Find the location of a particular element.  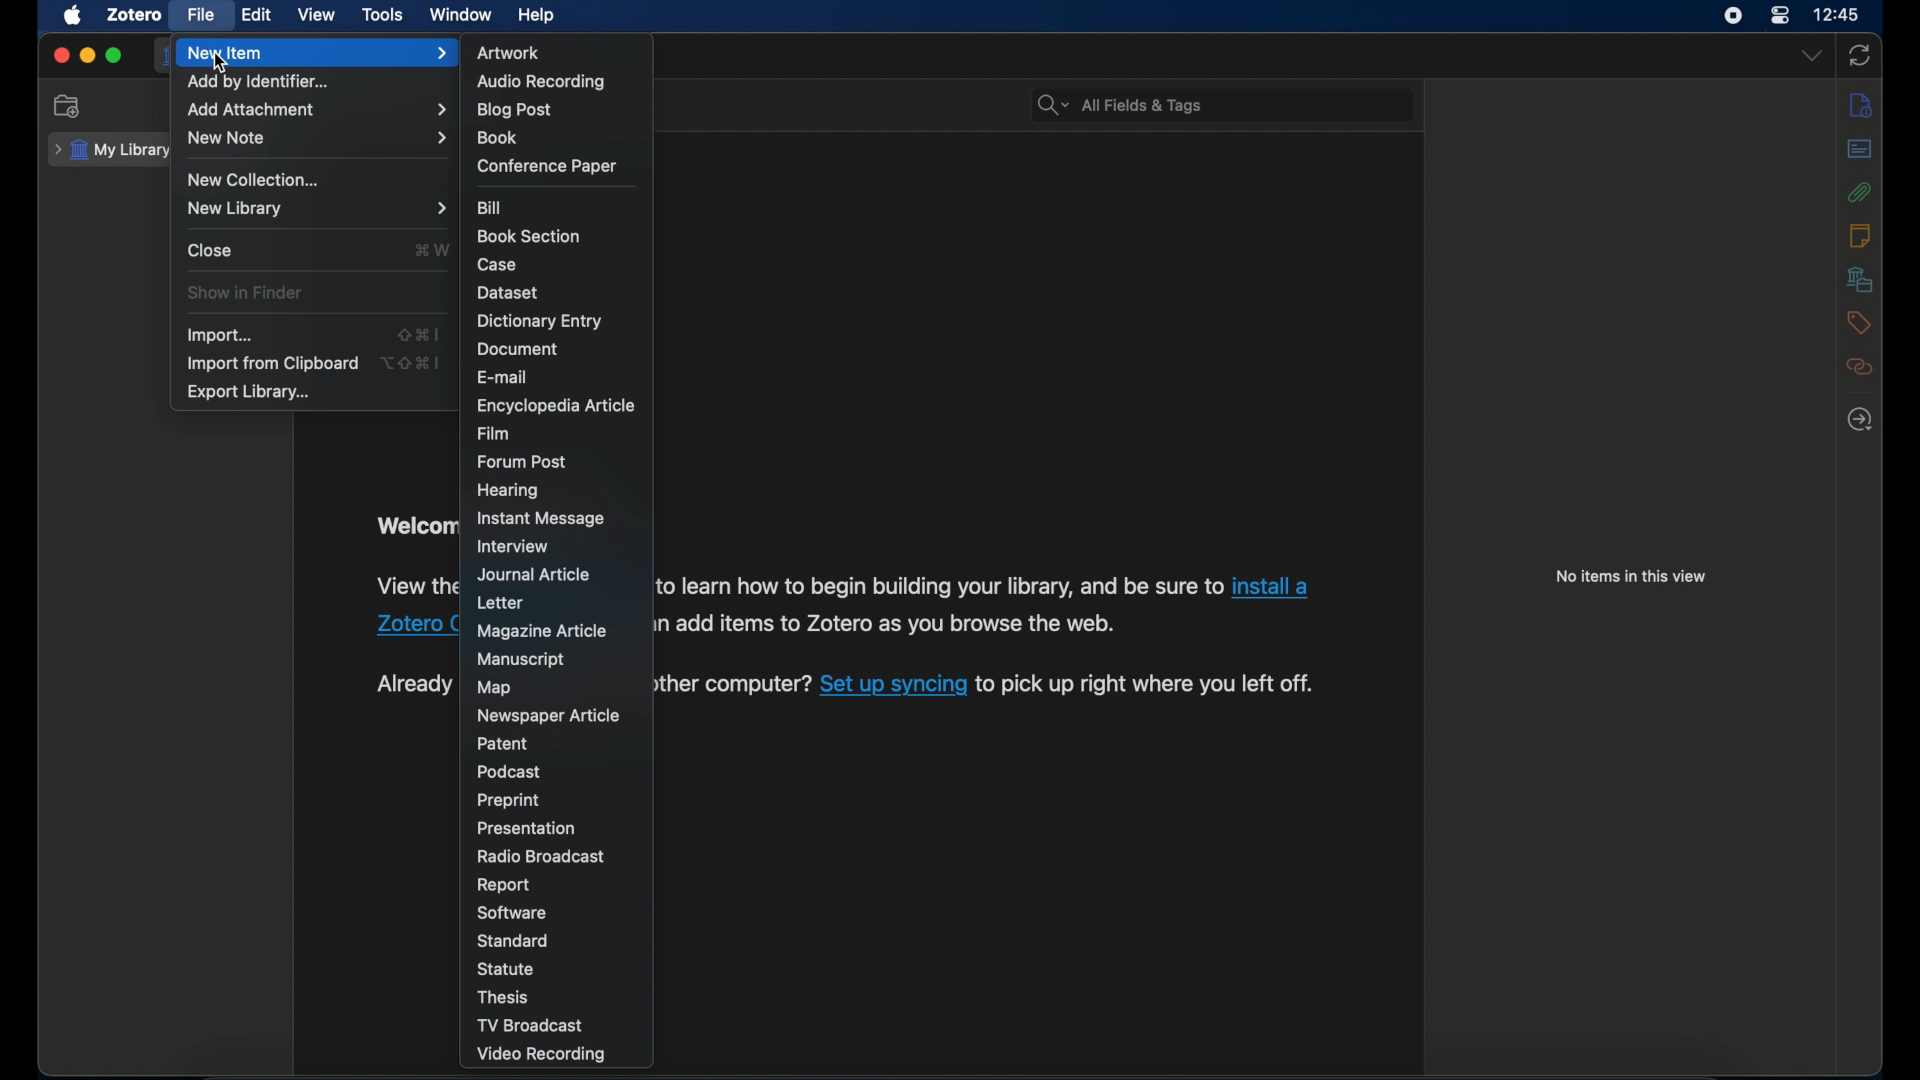

tv broadcast is located at coordinates (530, 1025).